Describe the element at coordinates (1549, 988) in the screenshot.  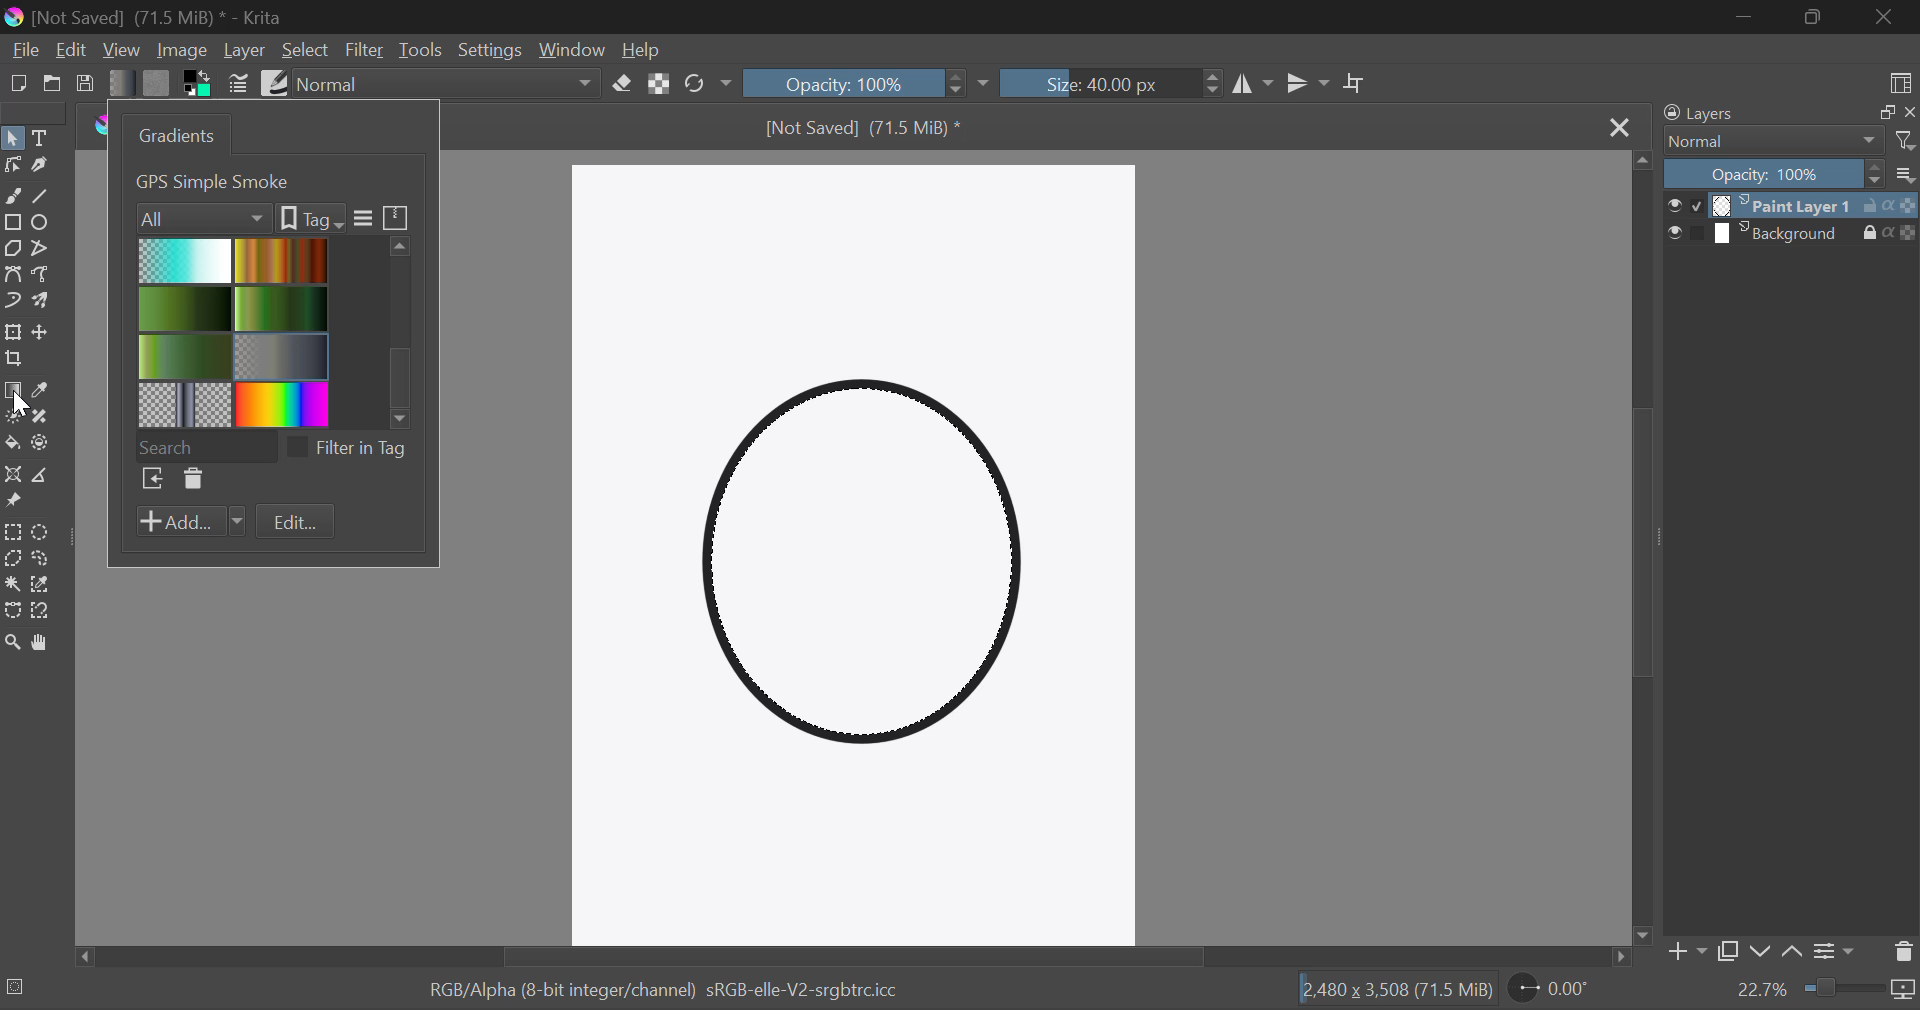
I see `Rotate Page ` at that location.